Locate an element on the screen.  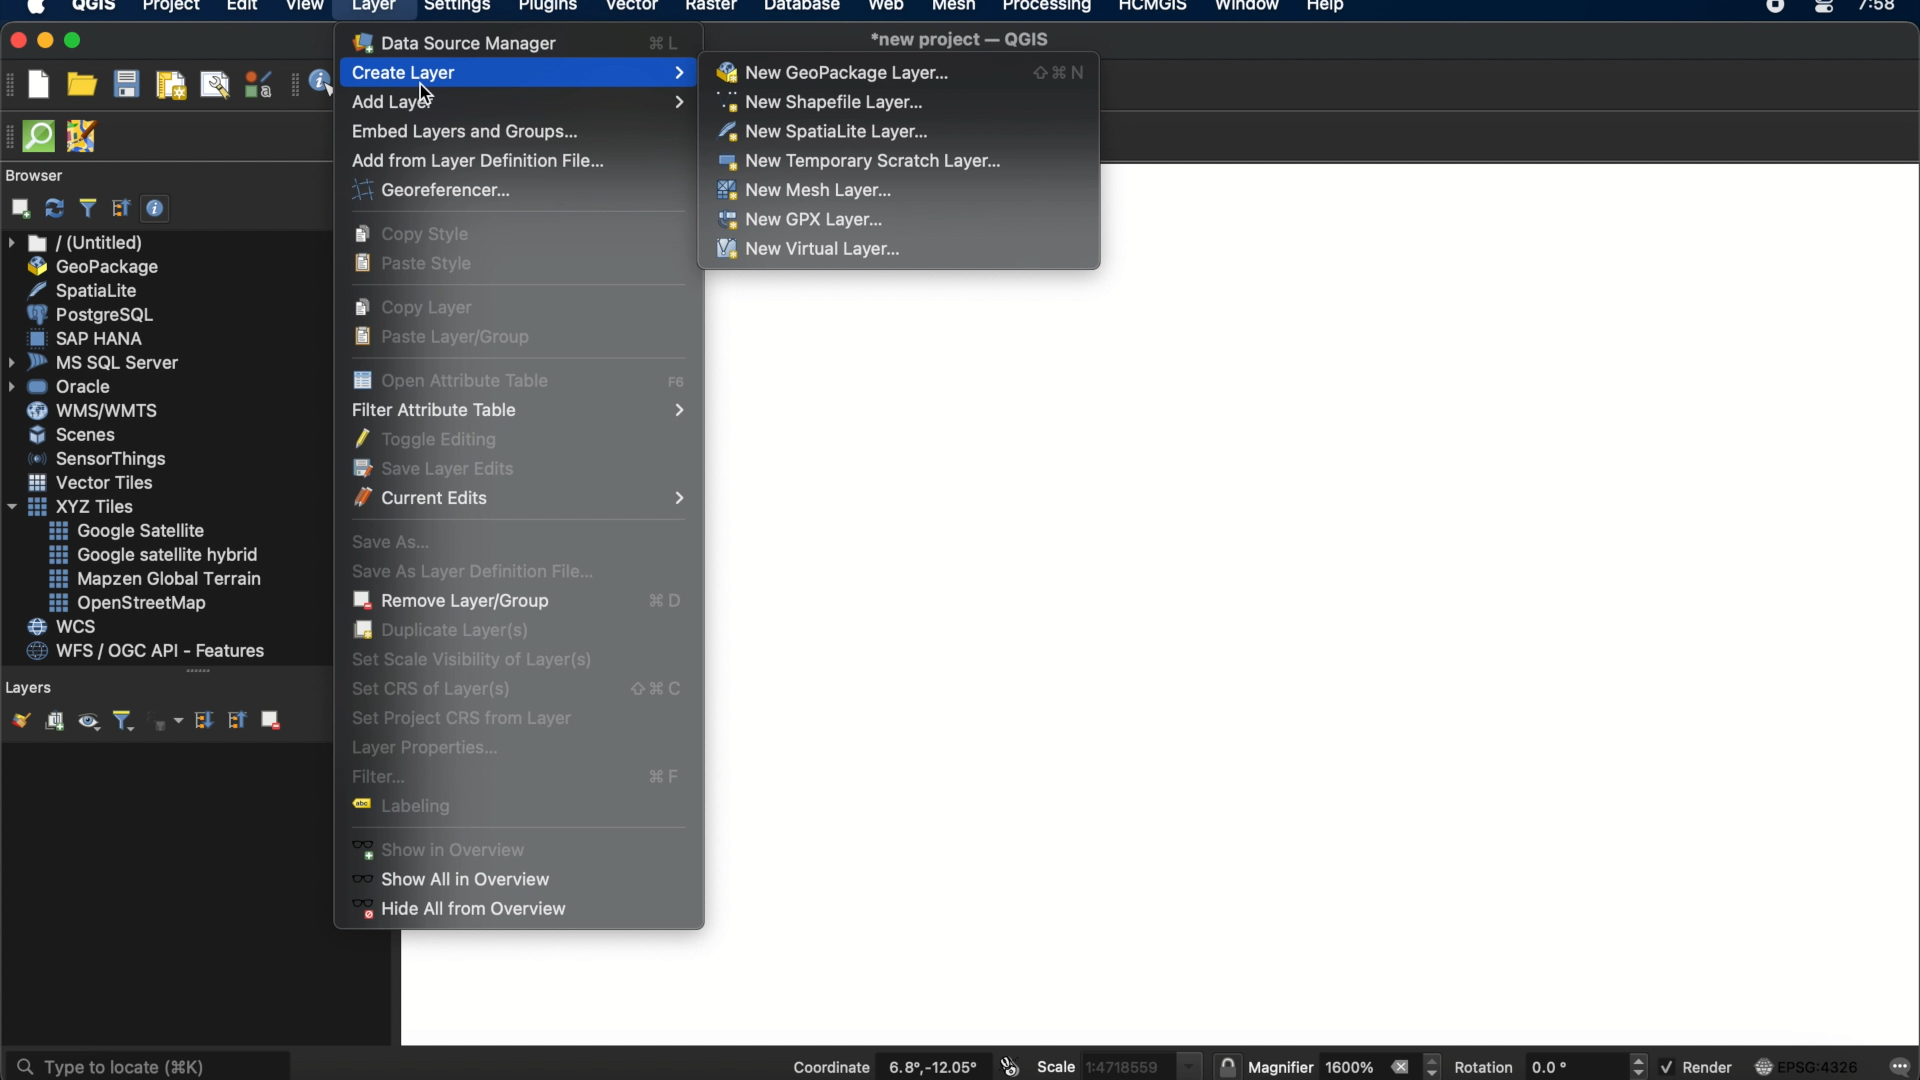
cursor is located at coordinates (434, 93).